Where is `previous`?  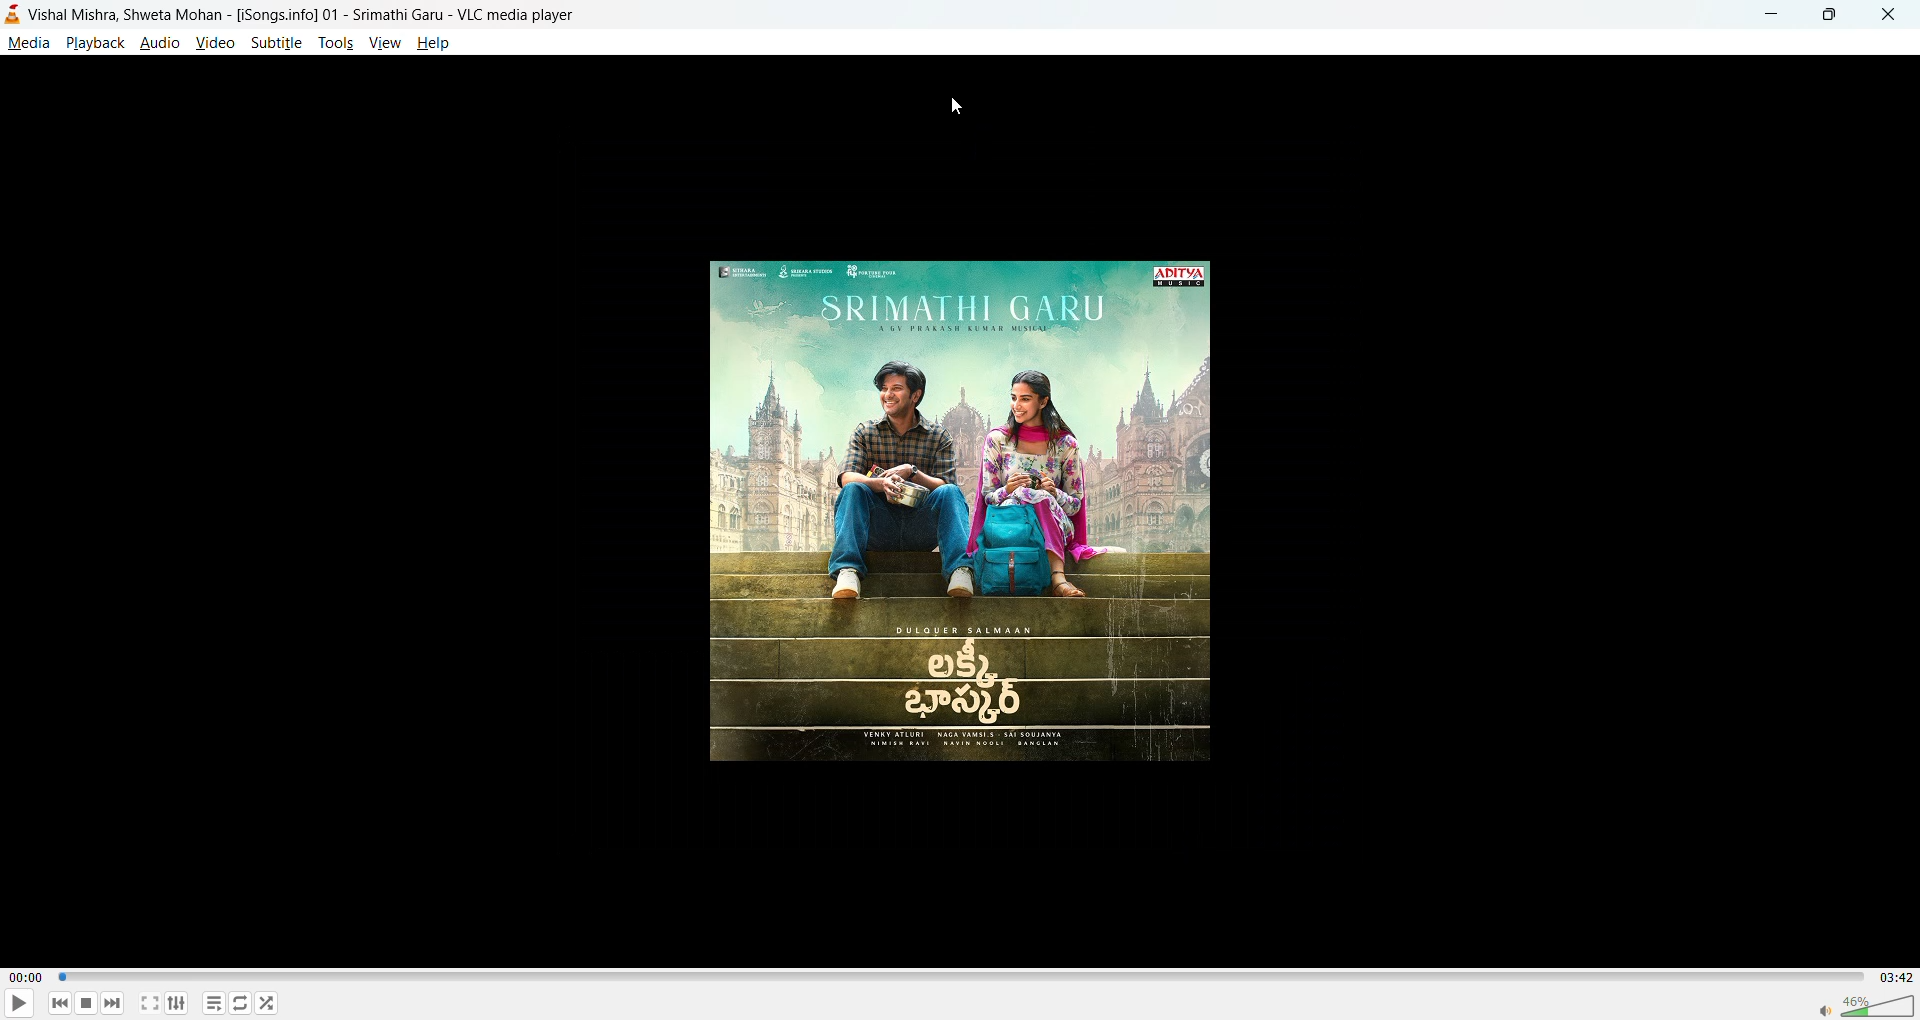 previous is located at coordinates (61, 1002).